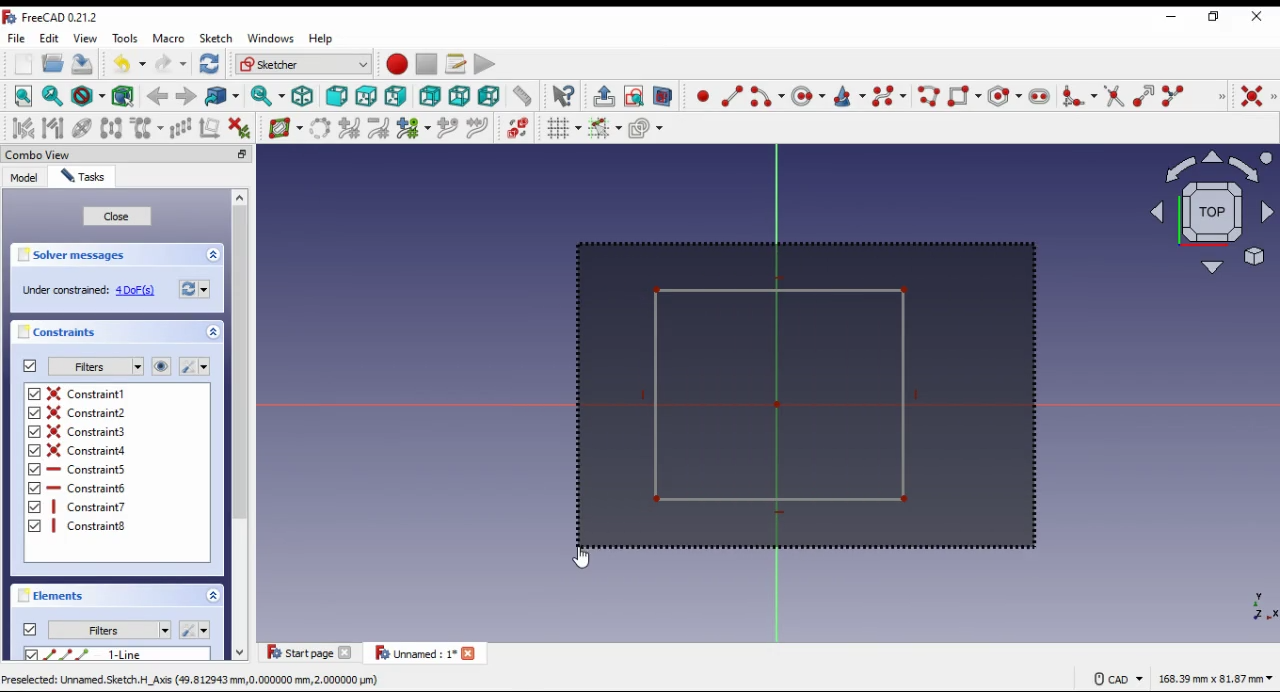 The width and height of the screenshot is (1280, 692). Describe the element at coordinates (91, 449) in the screenshot. I see `on/off constraint 4` at that location.